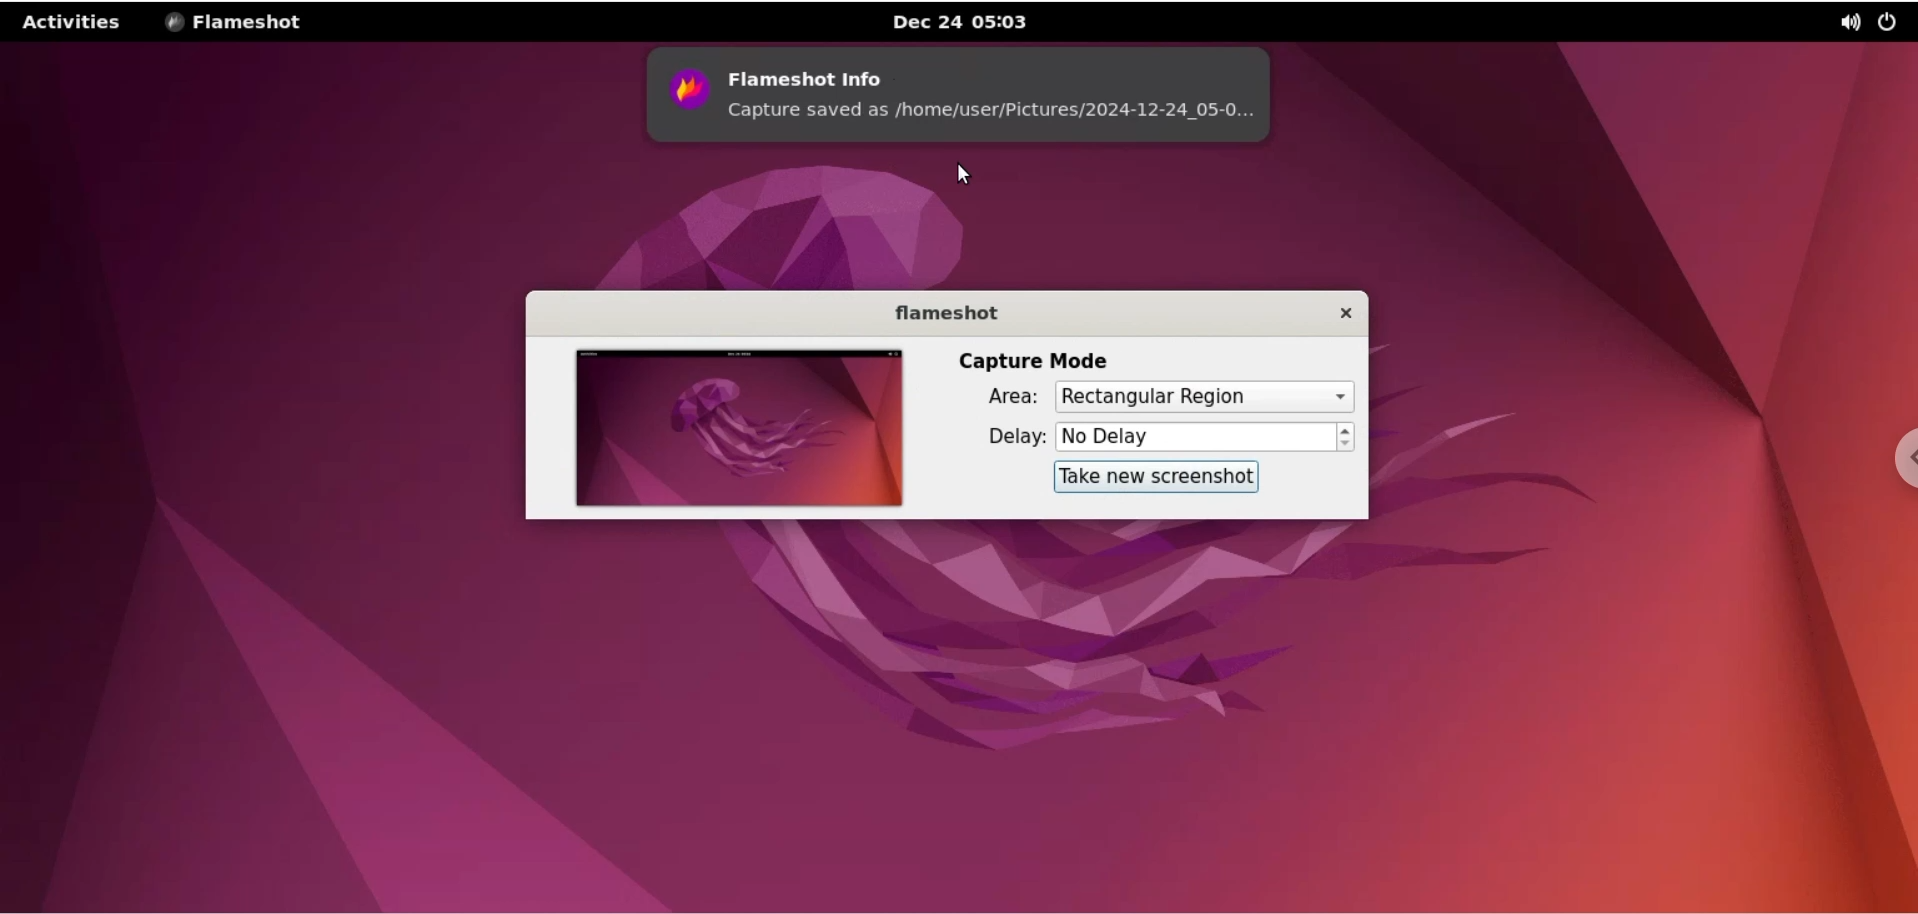  I want to click on flameshot options, so click(239, 21).